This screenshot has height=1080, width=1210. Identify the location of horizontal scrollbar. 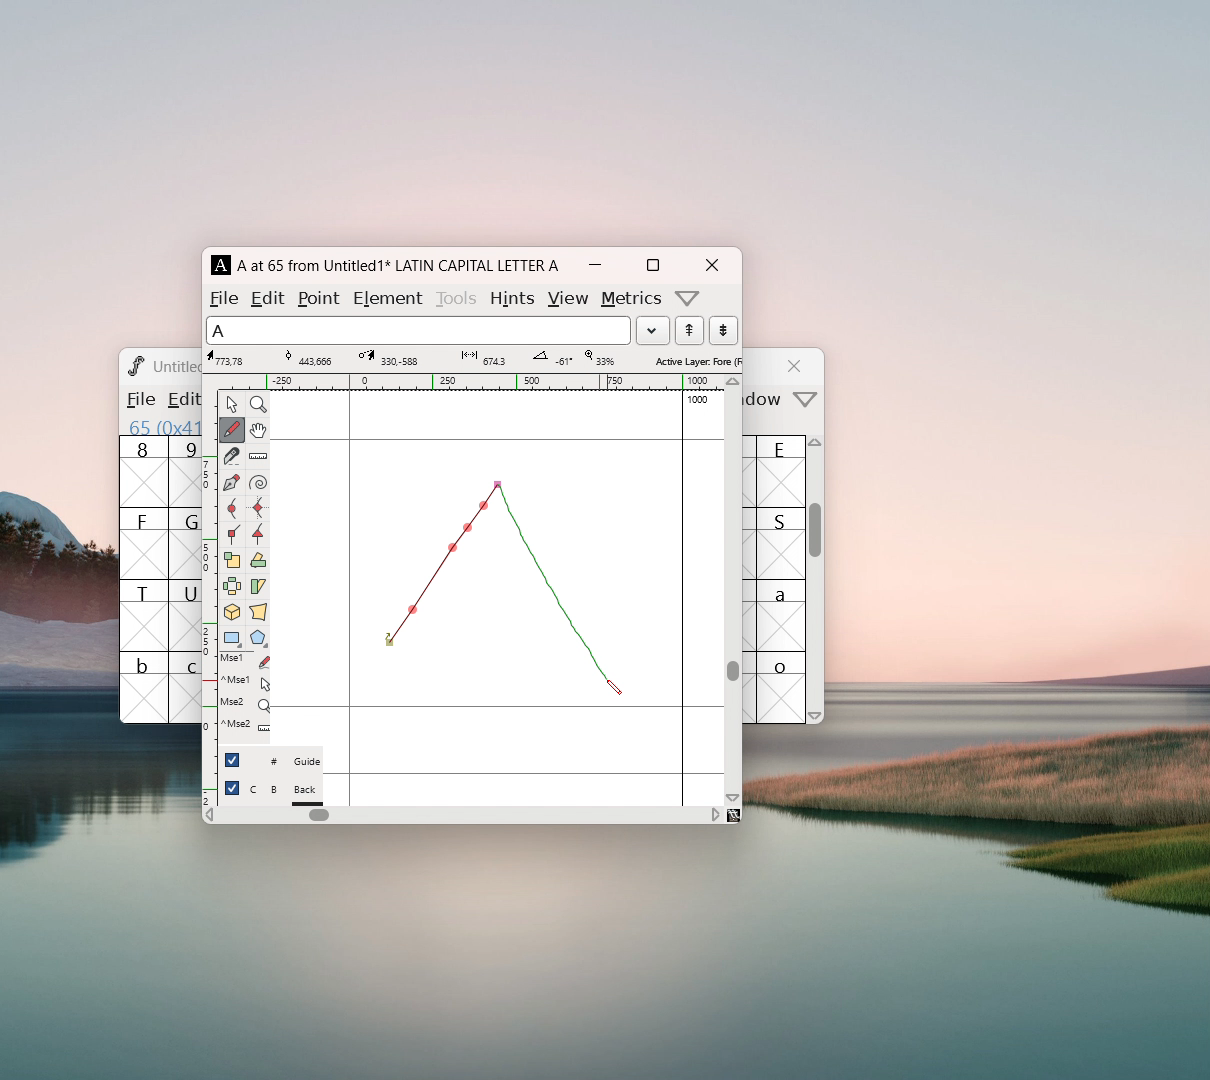
(319, 815).